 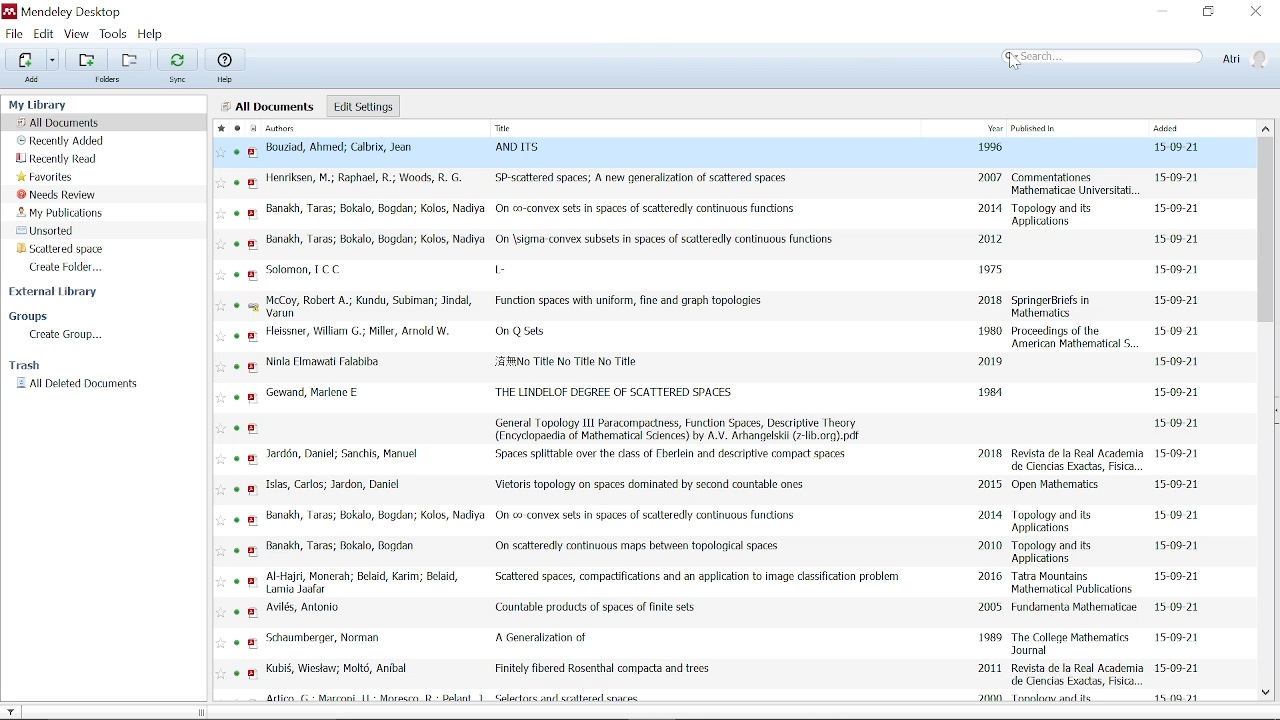 I want to click on Trash, so click(x=37, y=365).